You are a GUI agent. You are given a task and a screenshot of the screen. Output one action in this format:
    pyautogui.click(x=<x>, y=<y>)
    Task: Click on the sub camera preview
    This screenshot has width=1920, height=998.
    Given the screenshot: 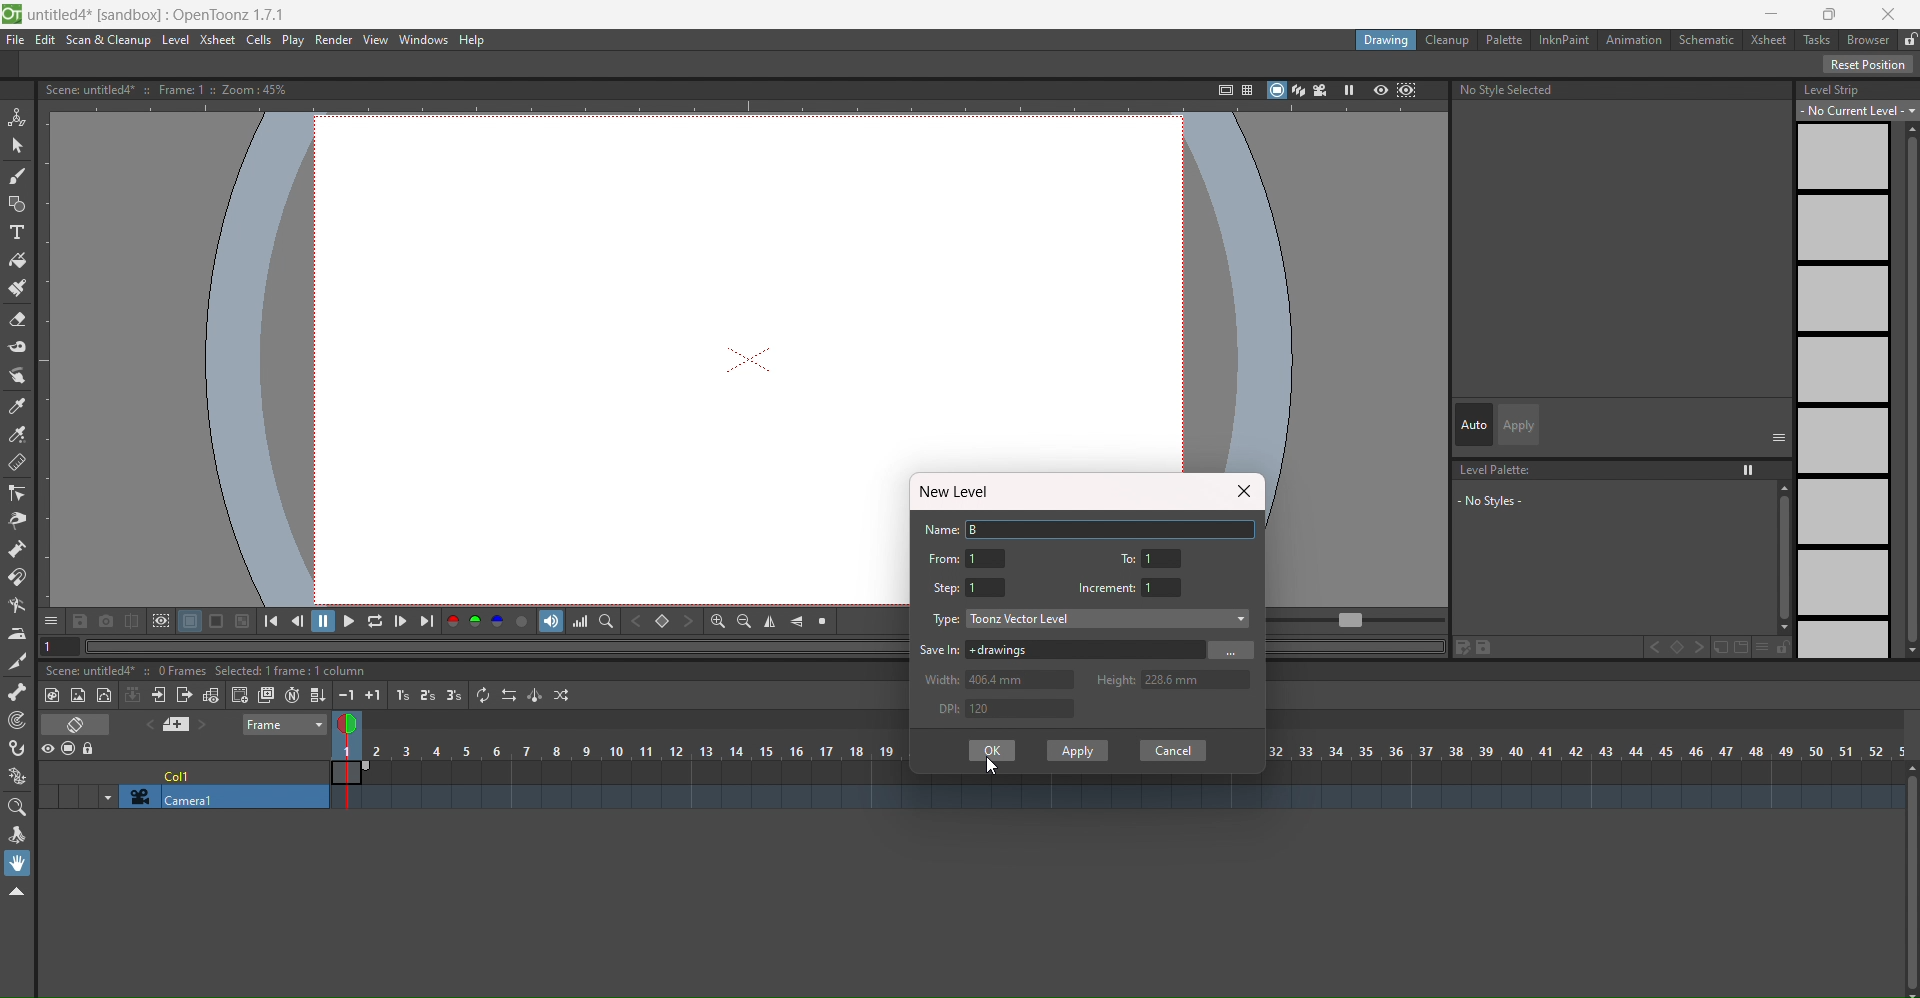 What is the action you would take?
    pyautogui.click(x=1408, y=92)
    